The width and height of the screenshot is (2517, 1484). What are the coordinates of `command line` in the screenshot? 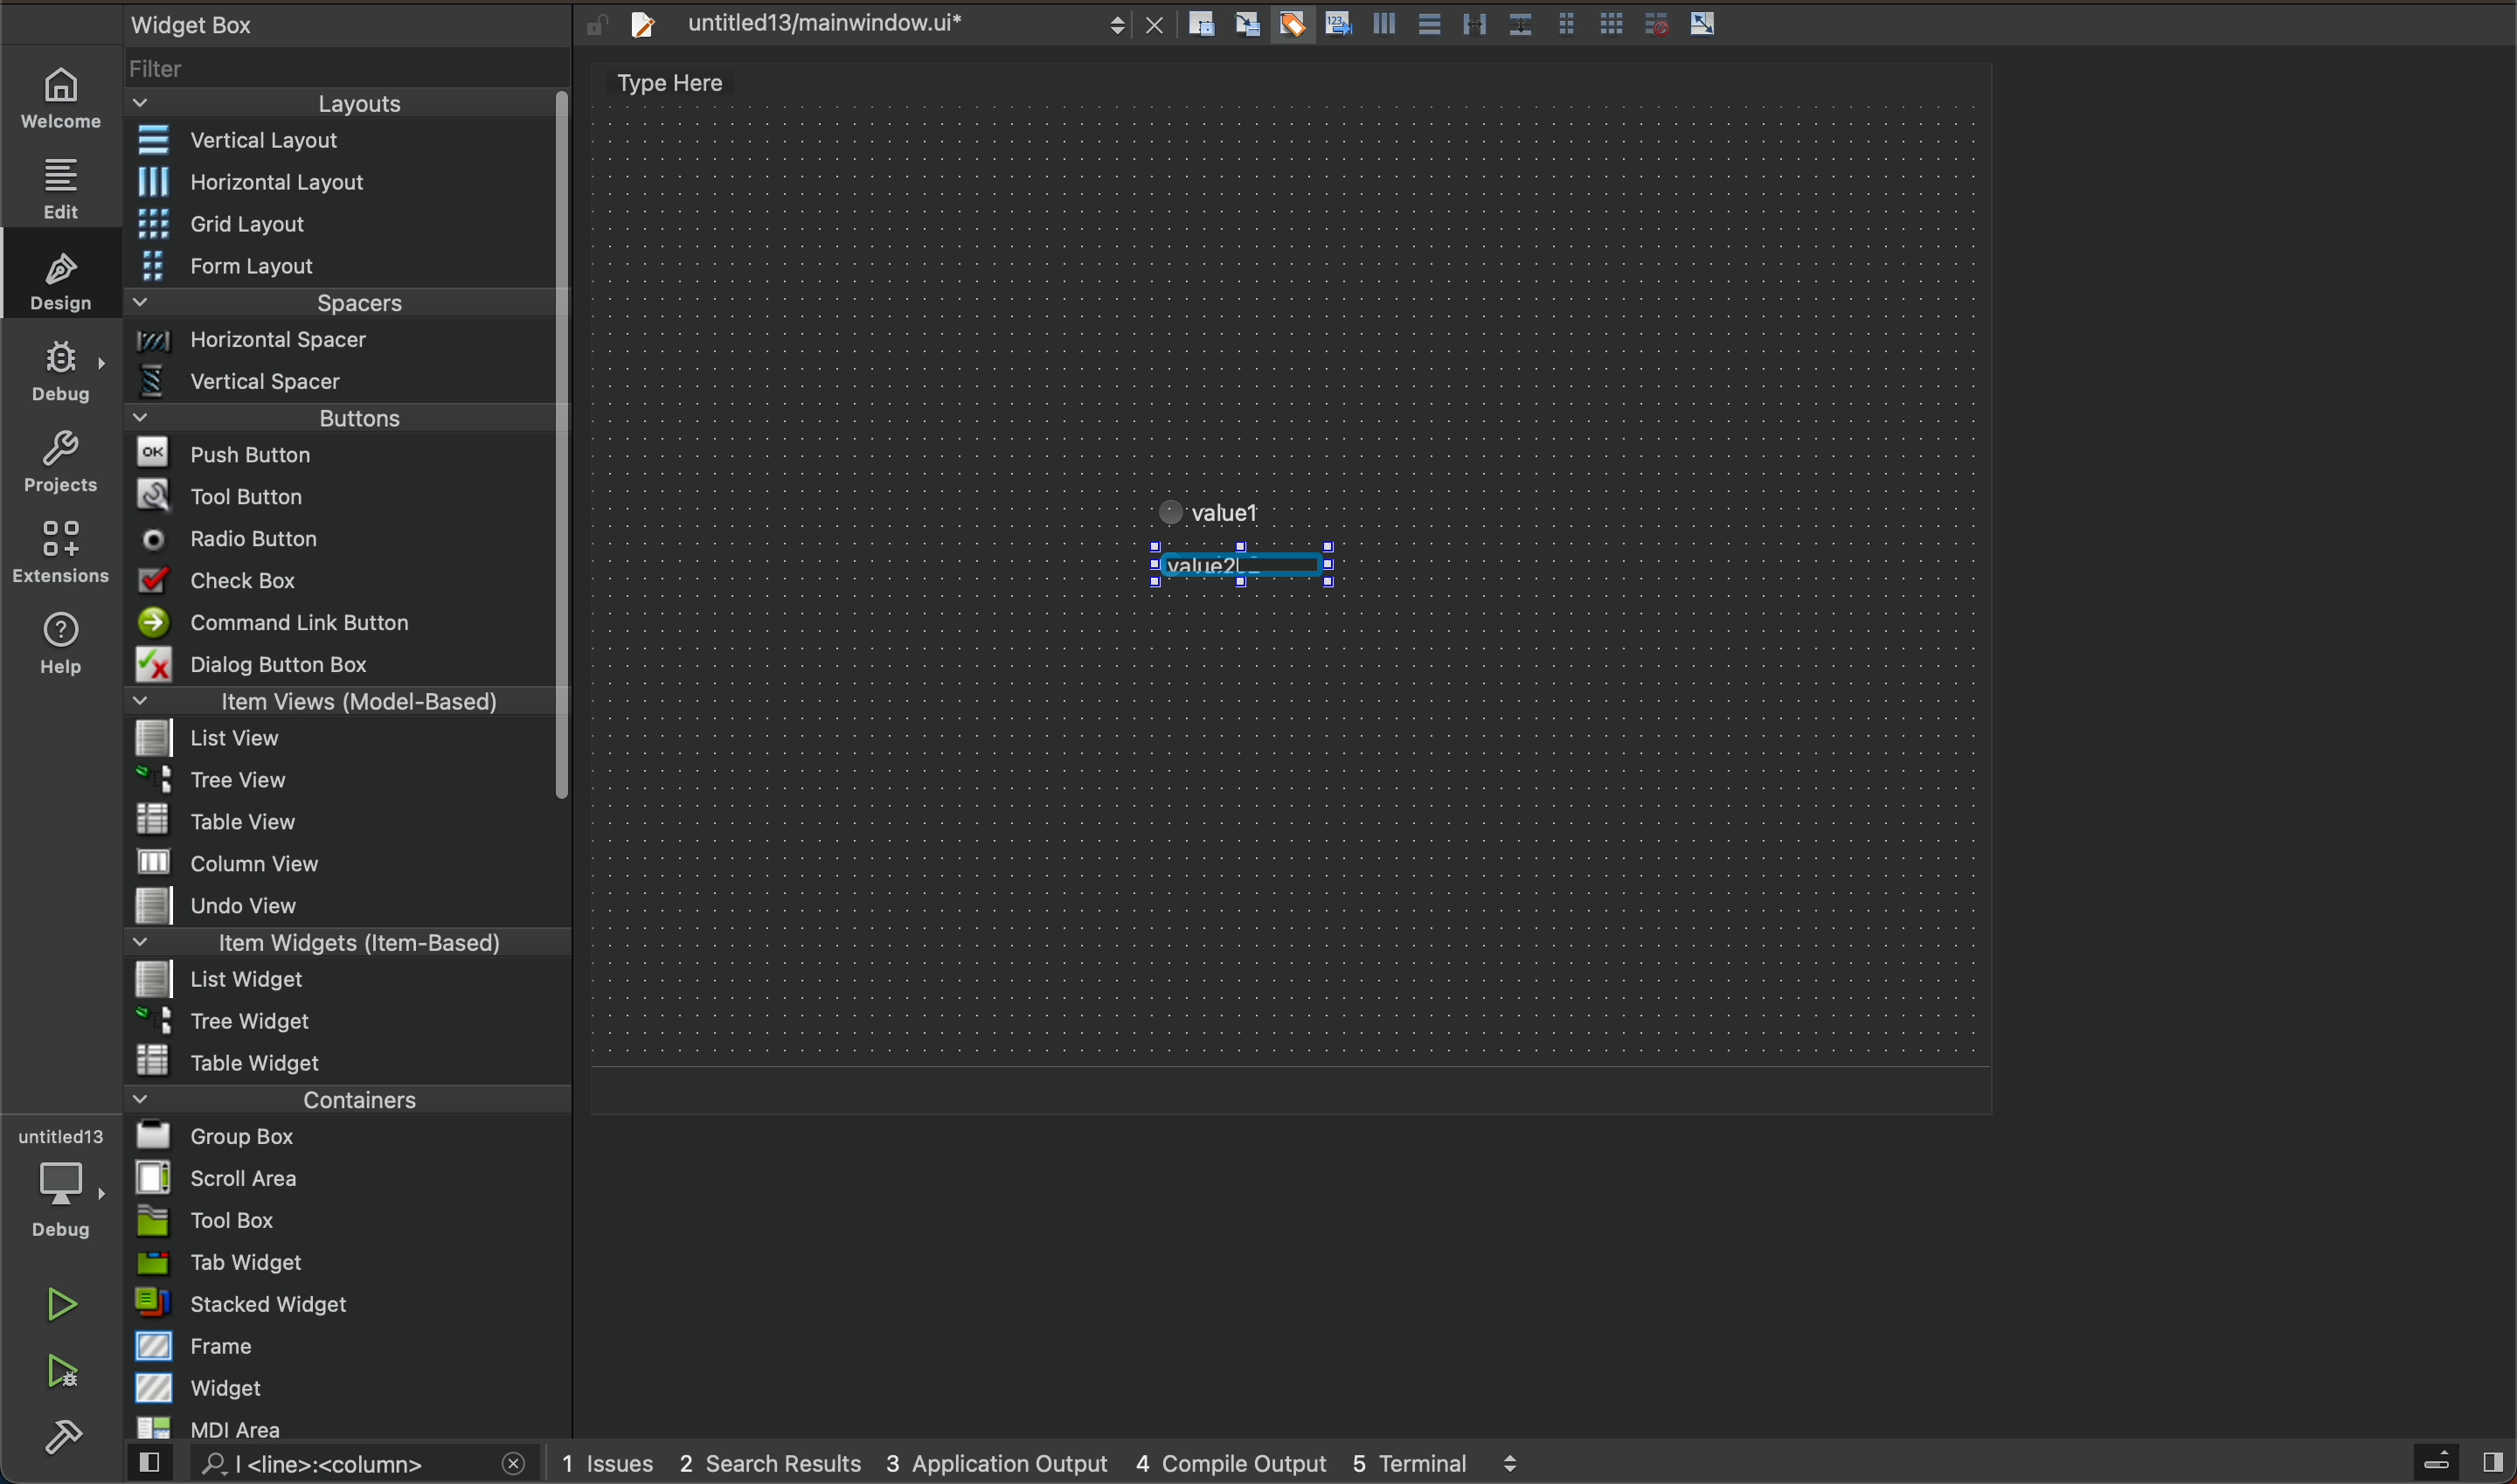 It's located at (340, 624).